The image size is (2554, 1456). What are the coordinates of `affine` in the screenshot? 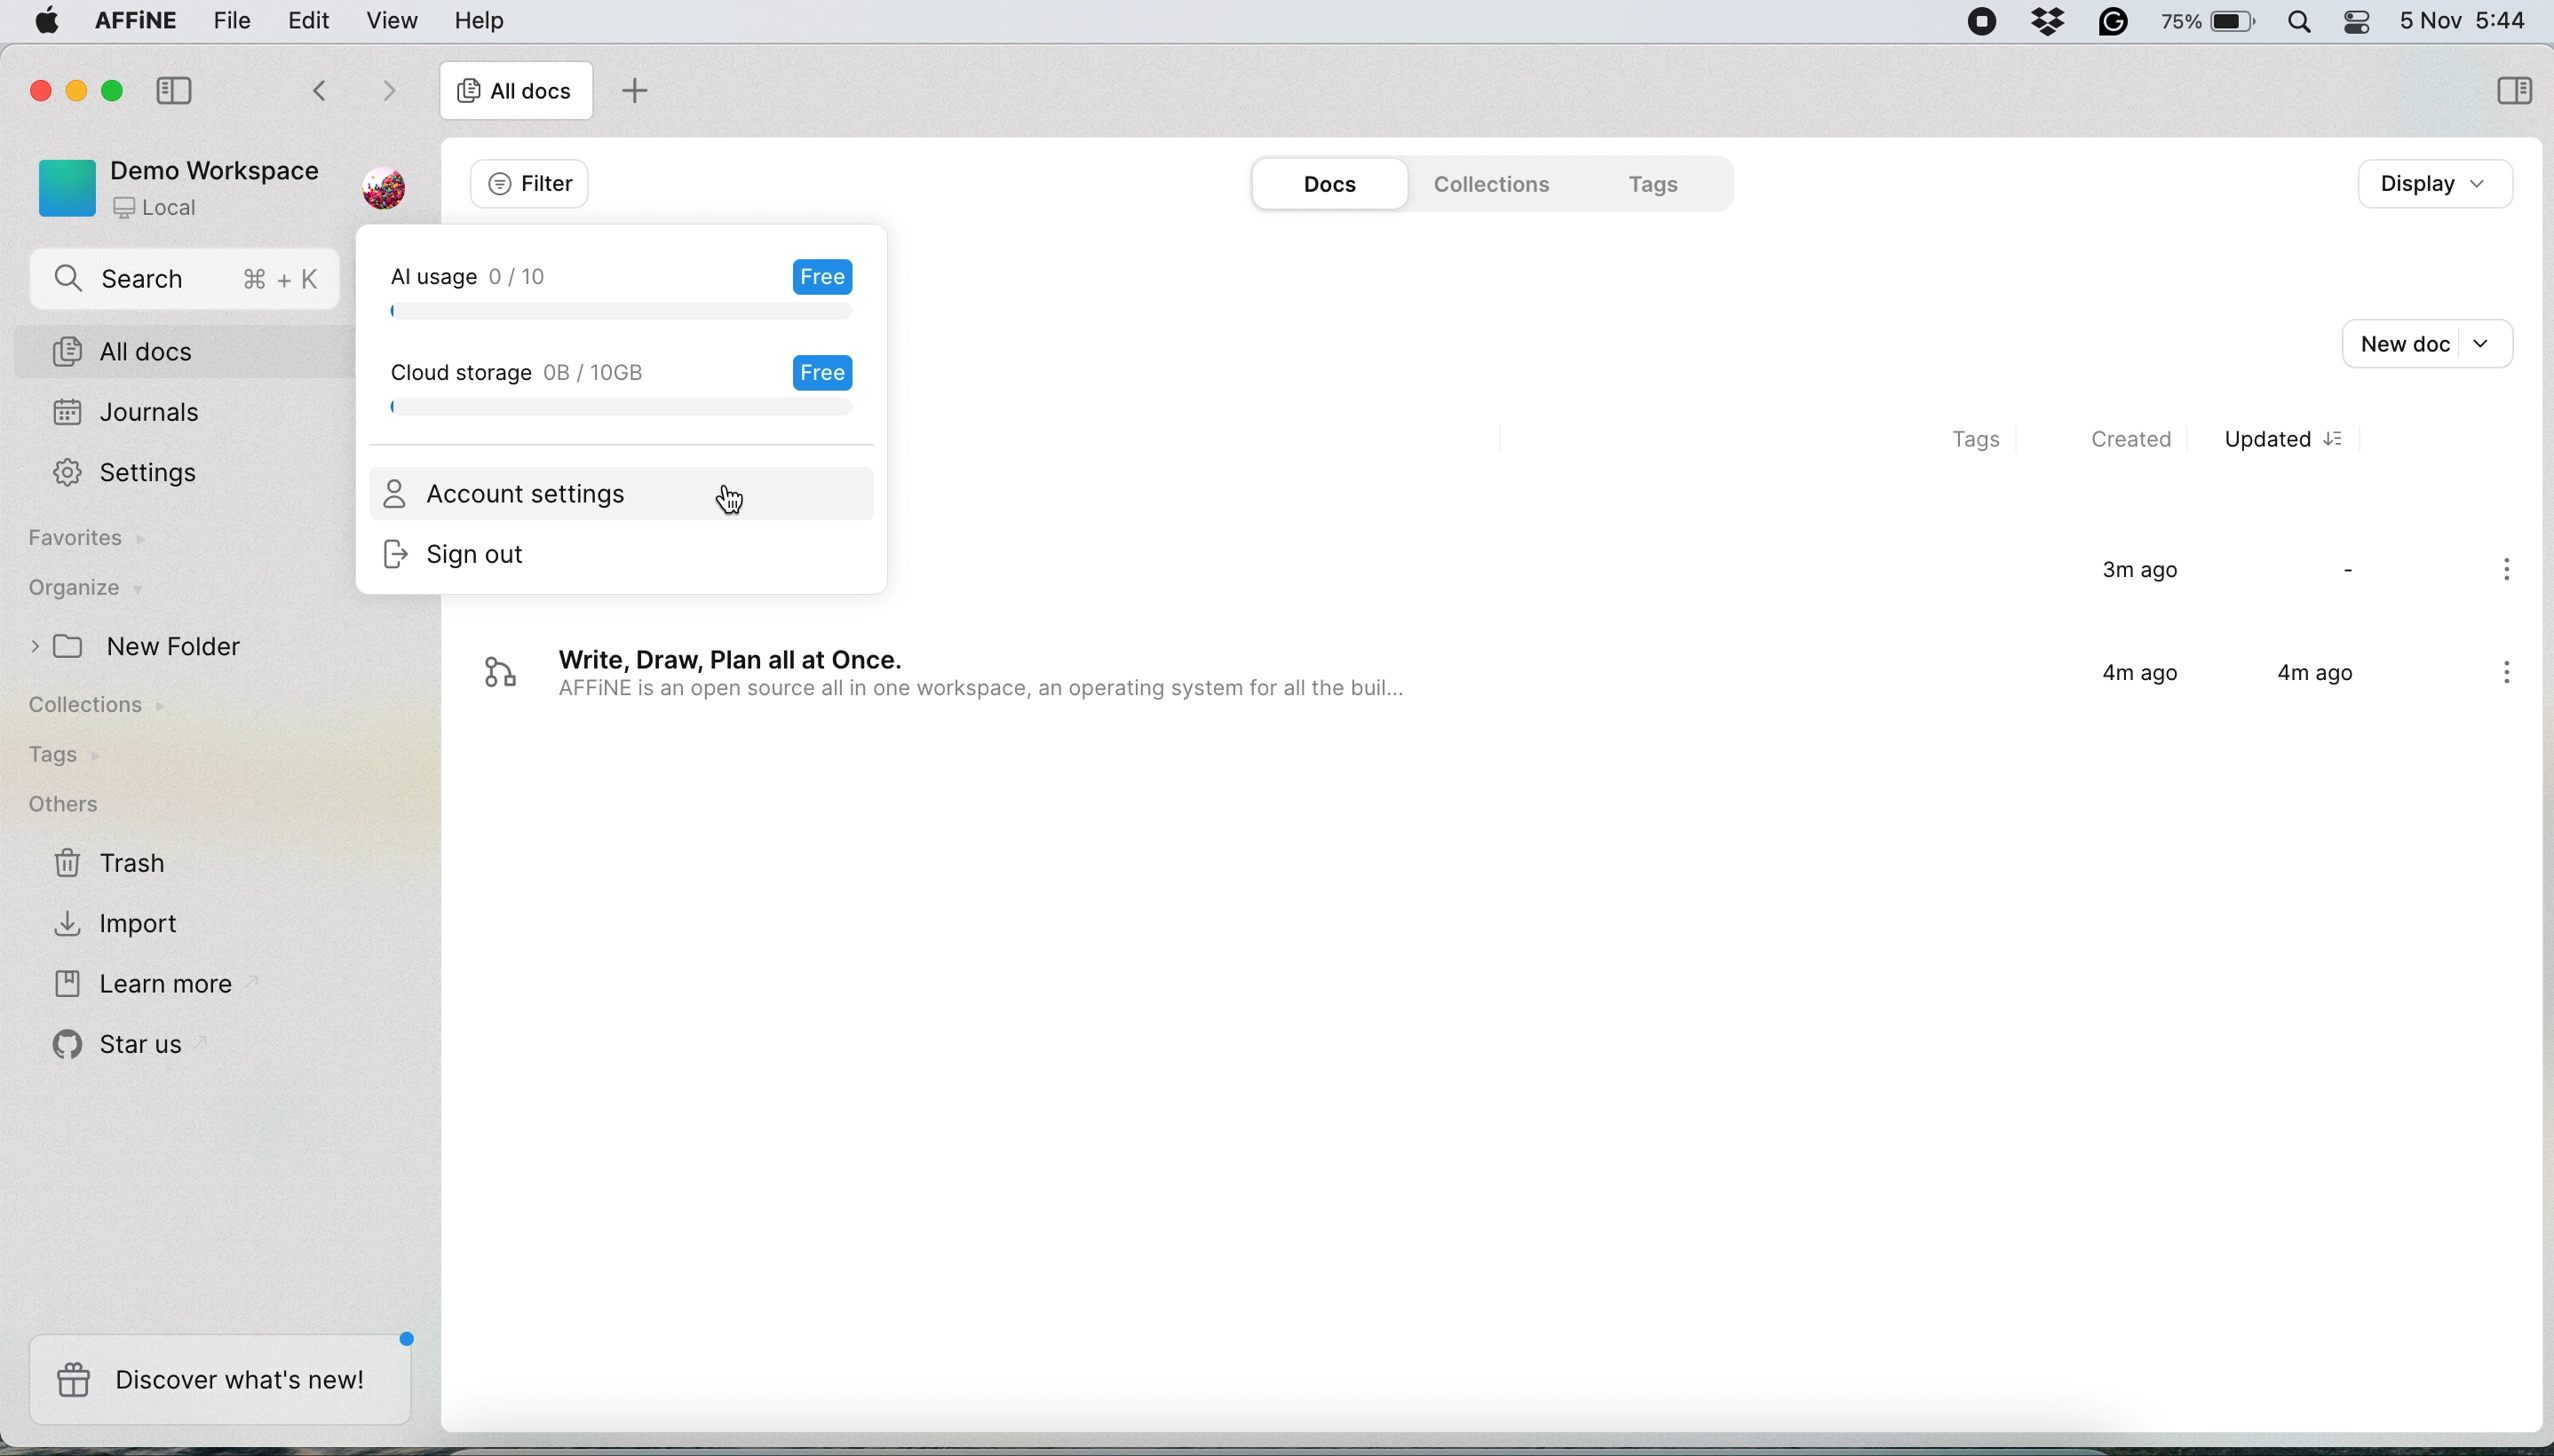 It's located at (131, 24).